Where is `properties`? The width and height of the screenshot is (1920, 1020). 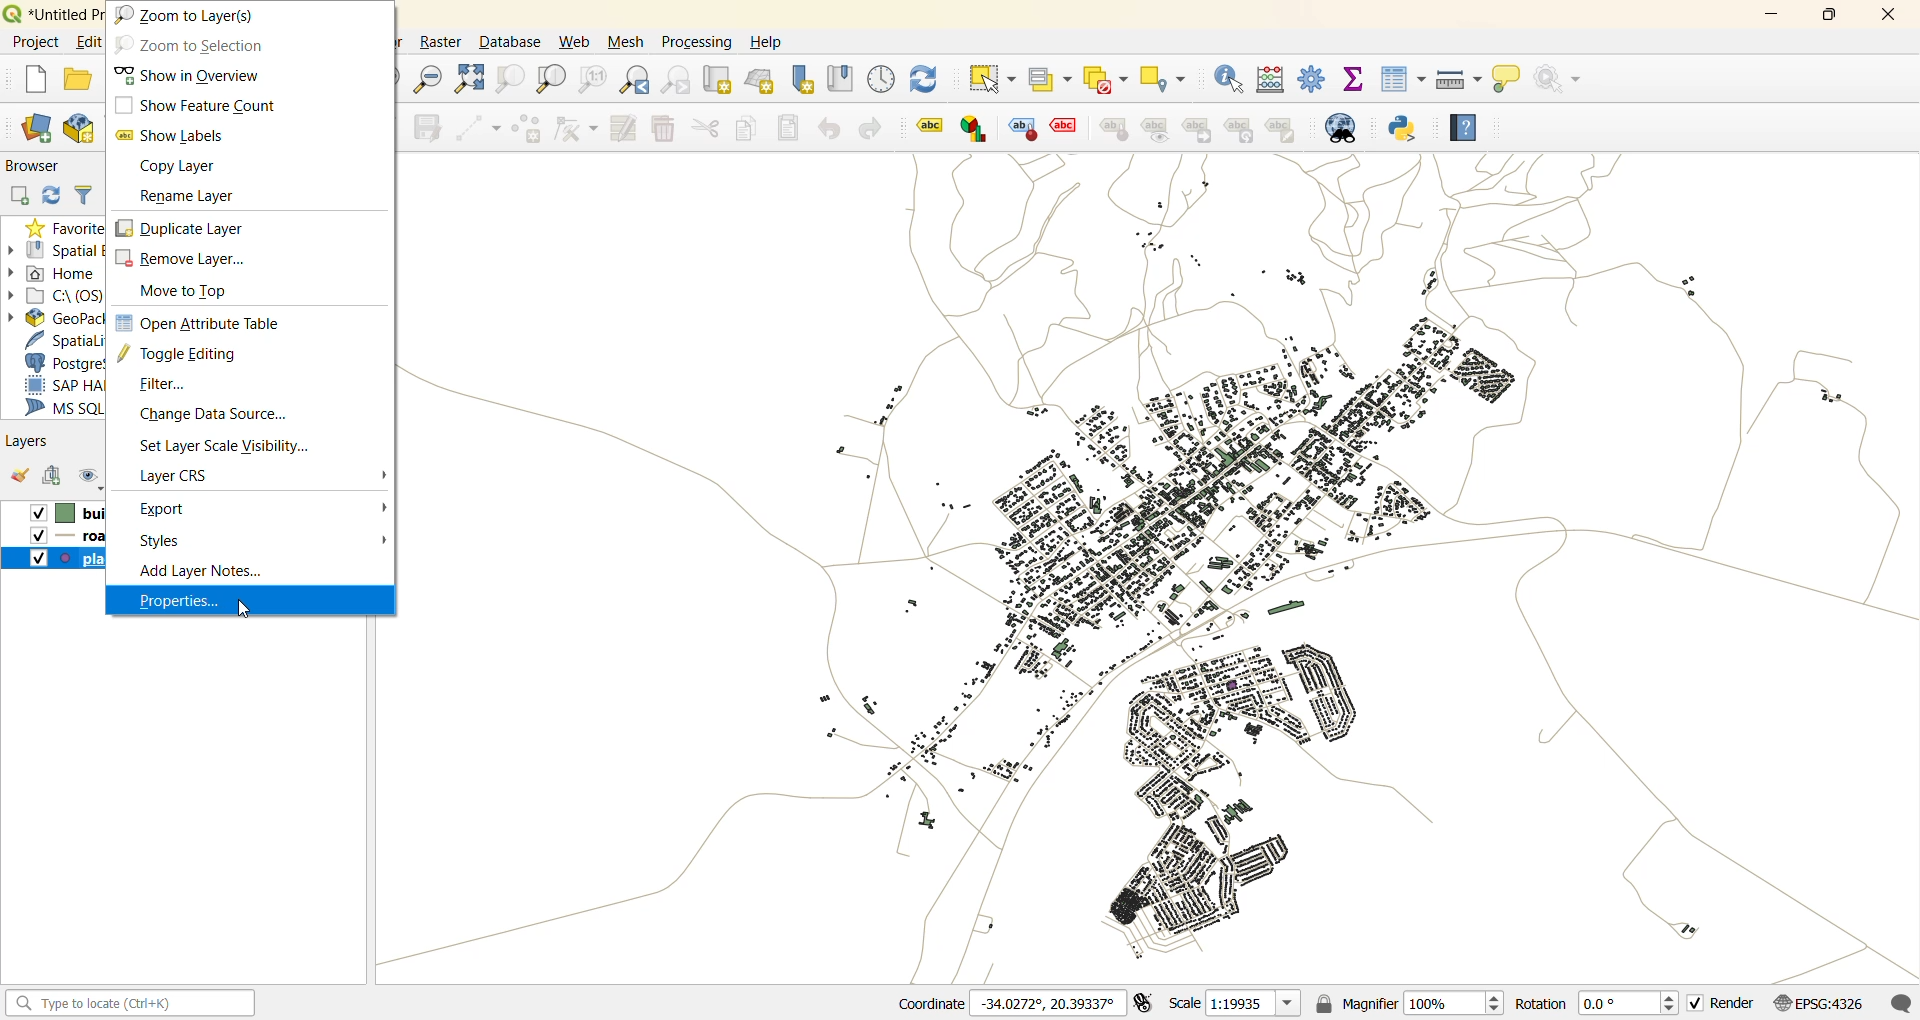
properties is located at coordinates (181, 602).